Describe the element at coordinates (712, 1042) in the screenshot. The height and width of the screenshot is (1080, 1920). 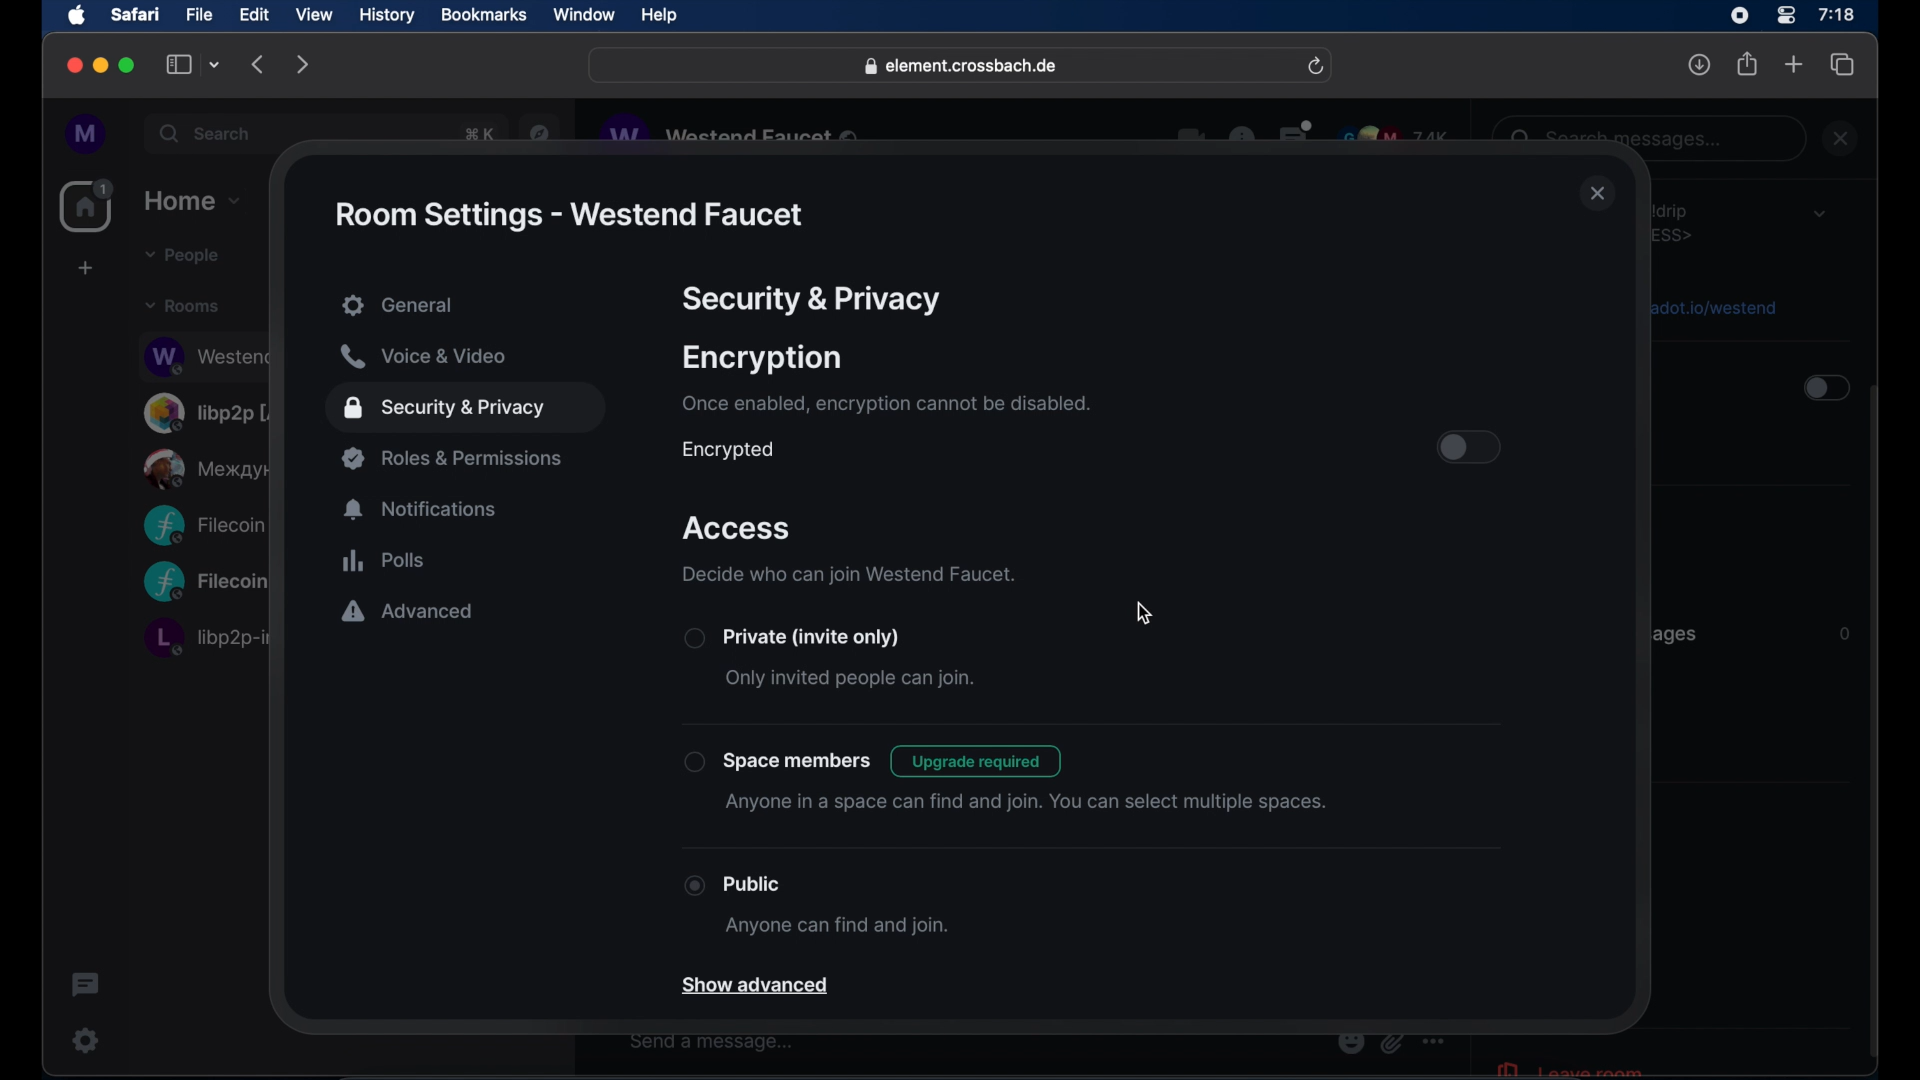
I see `send a message` at that location.